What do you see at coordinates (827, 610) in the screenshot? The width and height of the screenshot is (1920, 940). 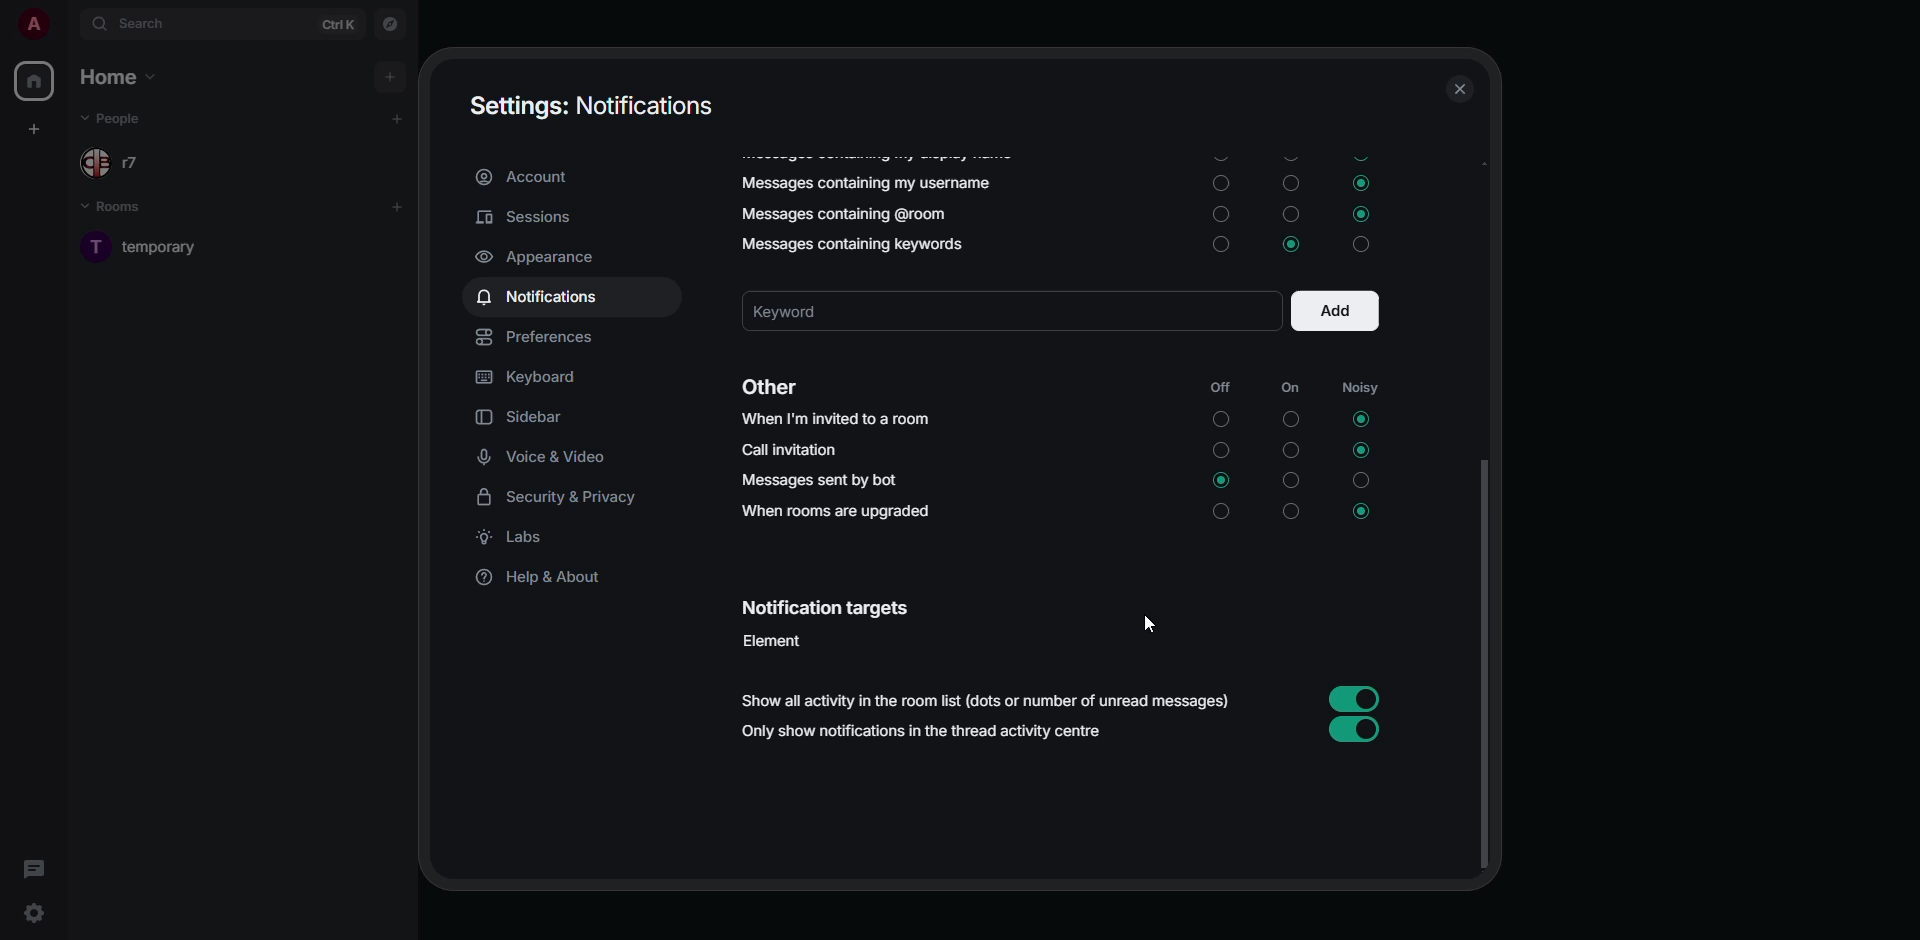 I see `notification targets` at bounding box center [827, 610].